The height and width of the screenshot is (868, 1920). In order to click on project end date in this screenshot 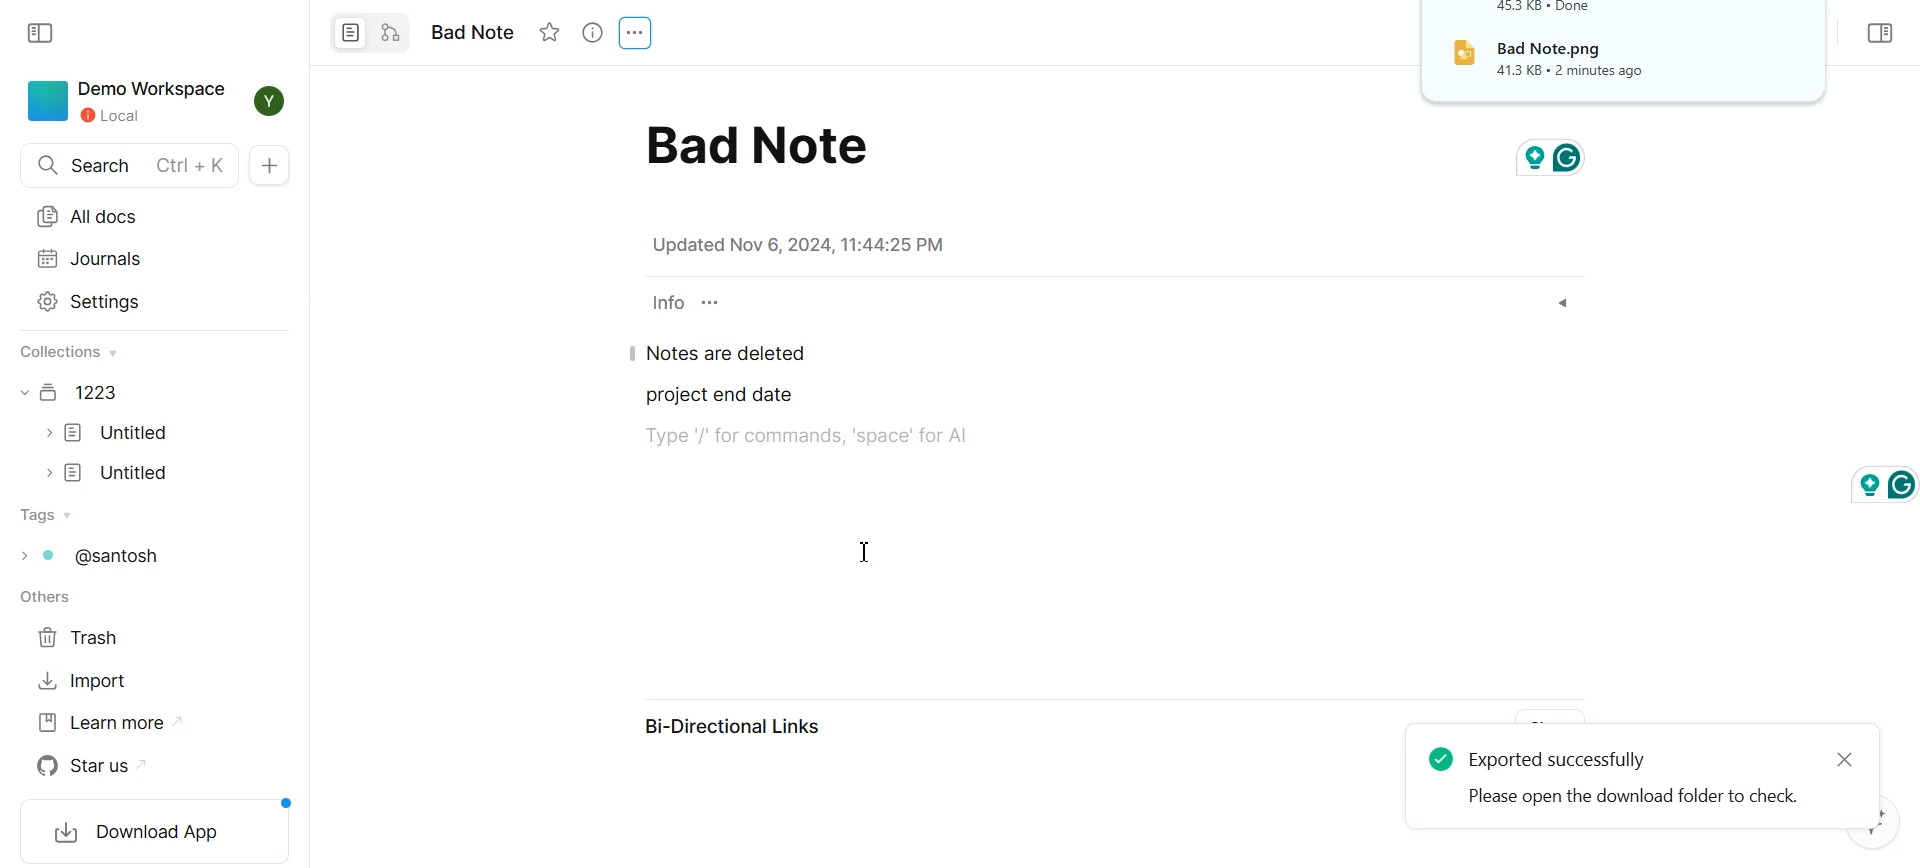, I will do `click(717, 396)`.